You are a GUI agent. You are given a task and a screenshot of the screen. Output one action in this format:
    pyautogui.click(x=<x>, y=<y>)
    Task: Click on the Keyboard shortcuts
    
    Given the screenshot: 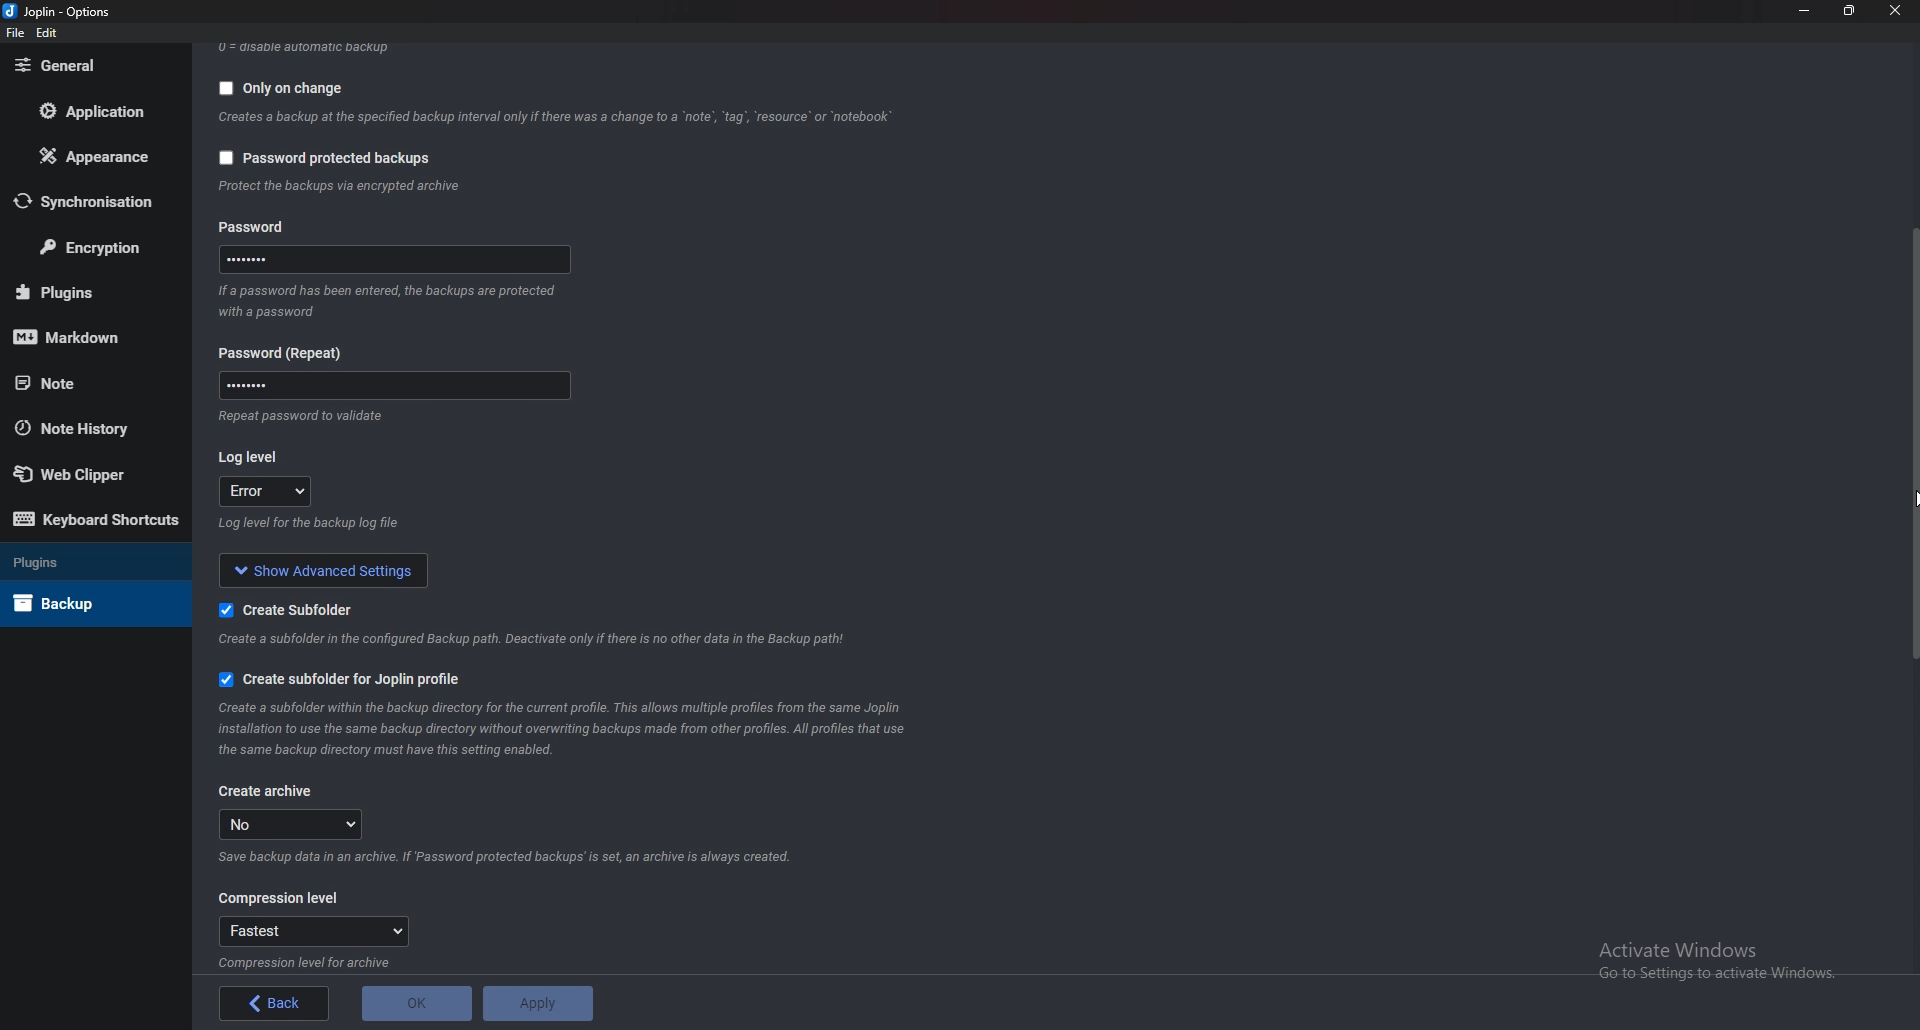 What is the action you would take?
    pyautogui.click(x=91, y=520)
    